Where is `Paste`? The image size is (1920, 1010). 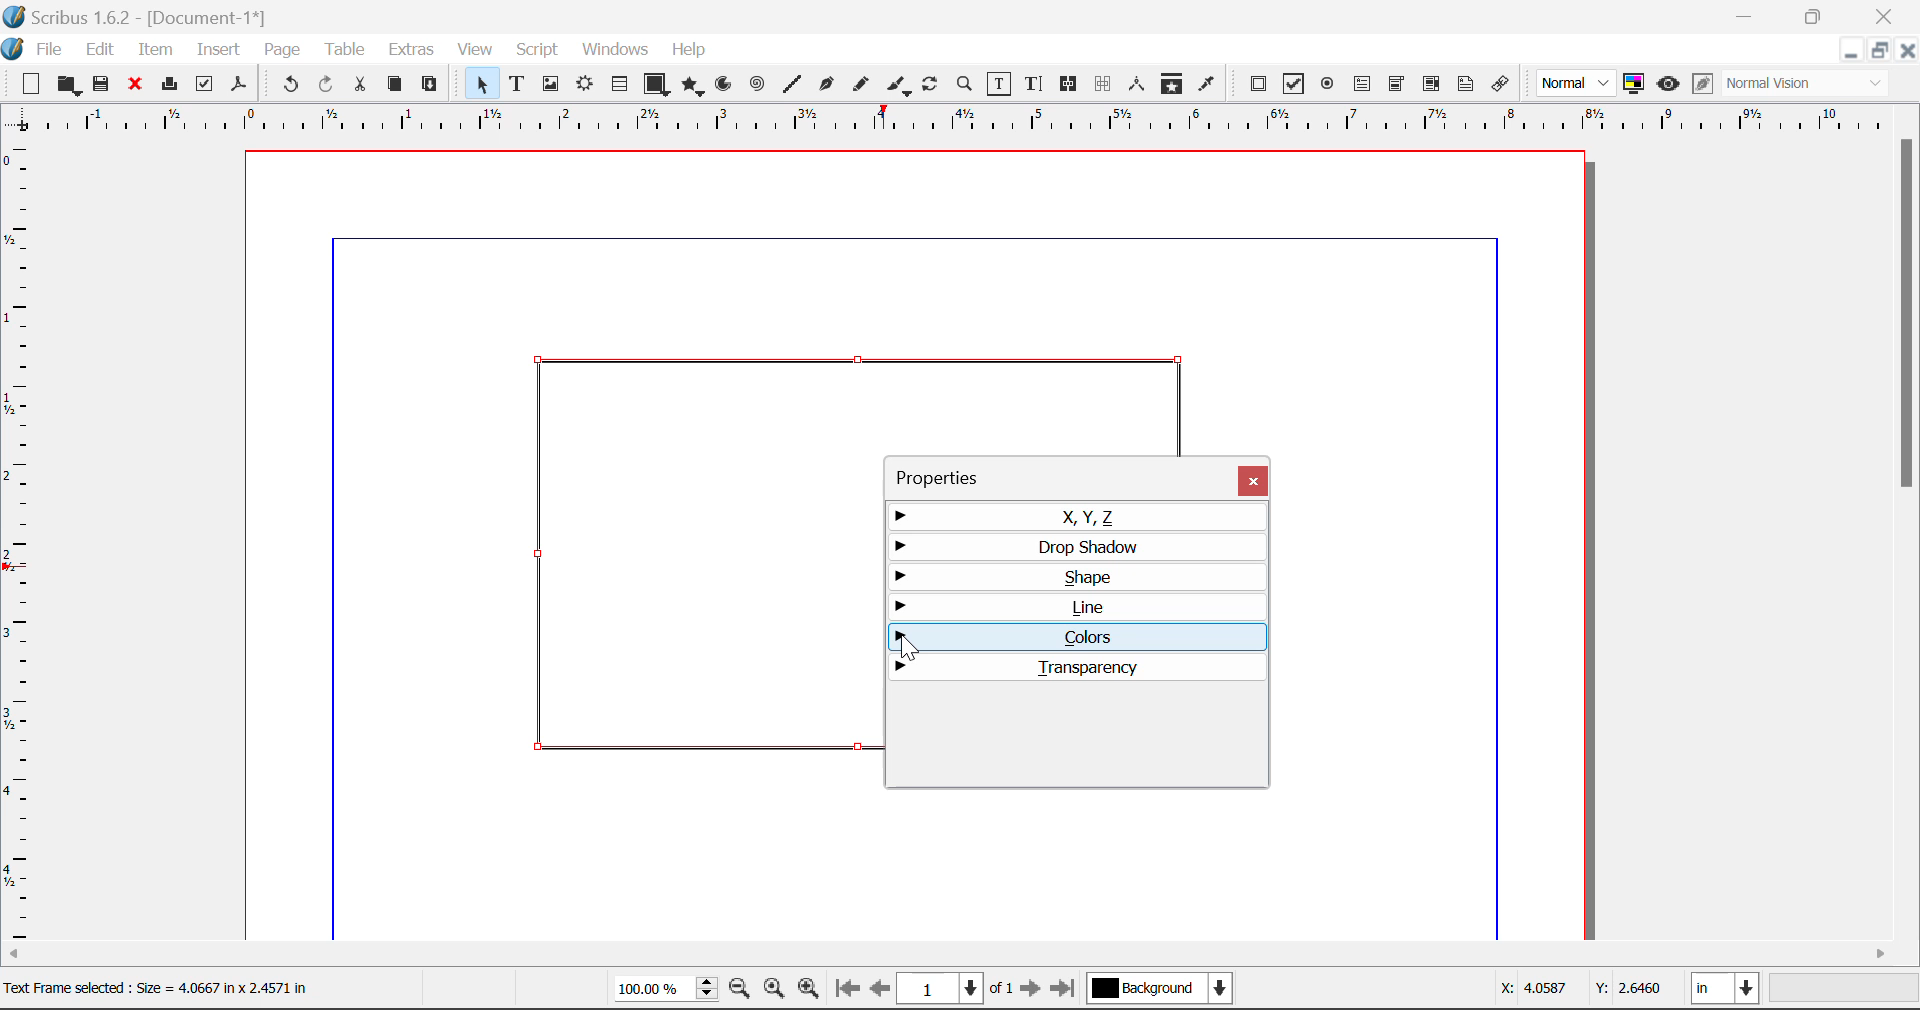 Paste is located at coordinates (431, 85).